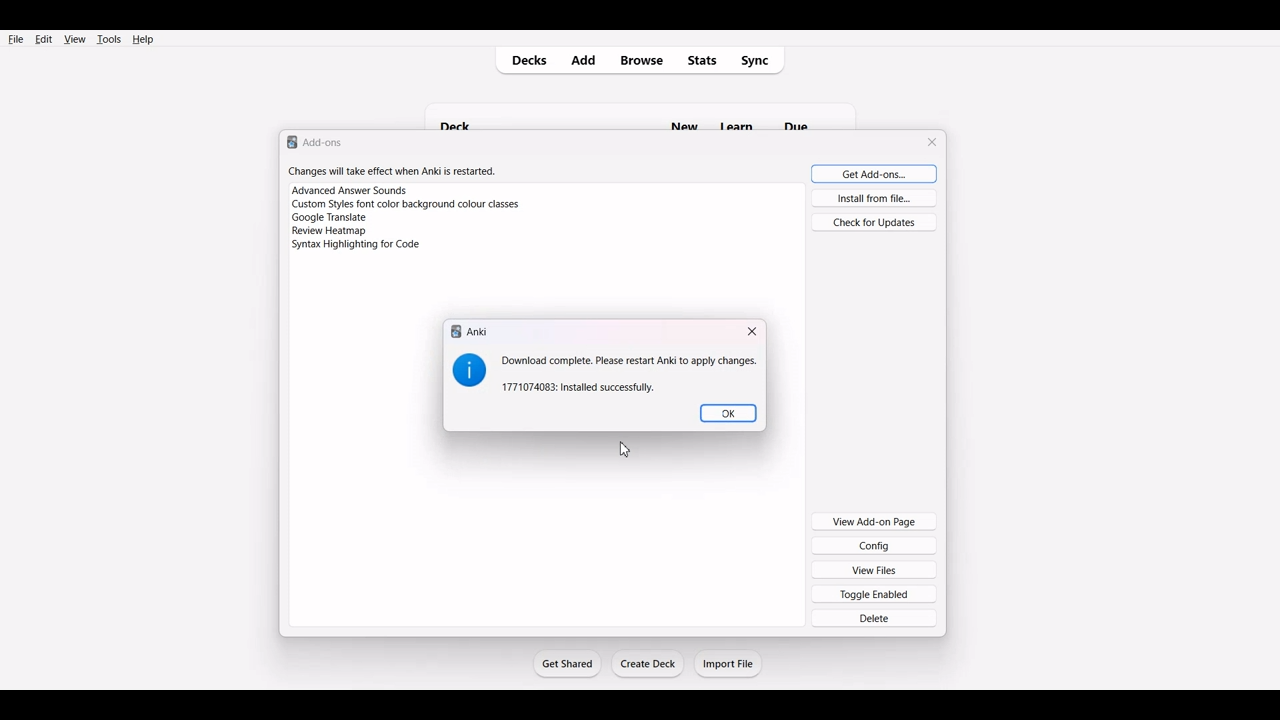 This screenshot has width=1280, height=720. What do you see at coordinates (875, 618) in the screenshot?
I see `Delete` at bounding box center [875, 618].